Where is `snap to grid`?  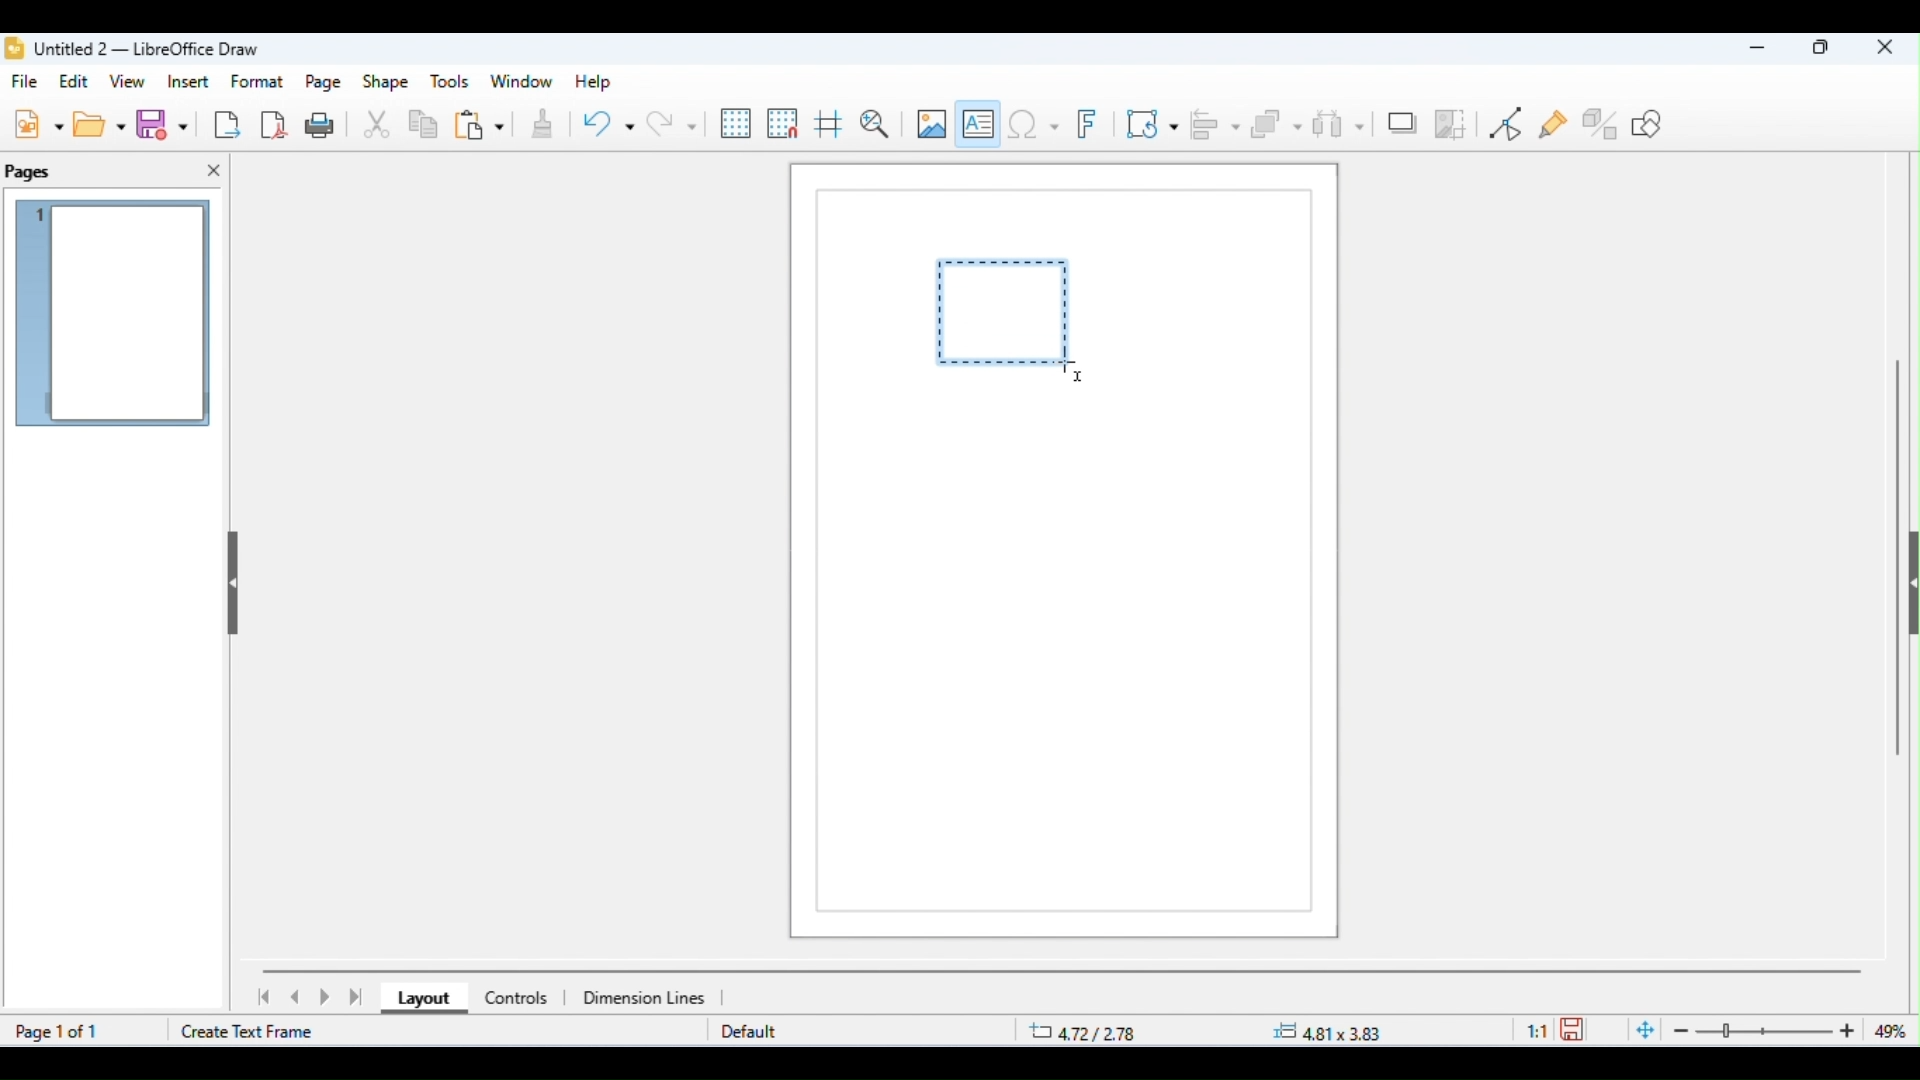 snap to grid is located at coordinates (784, 123).